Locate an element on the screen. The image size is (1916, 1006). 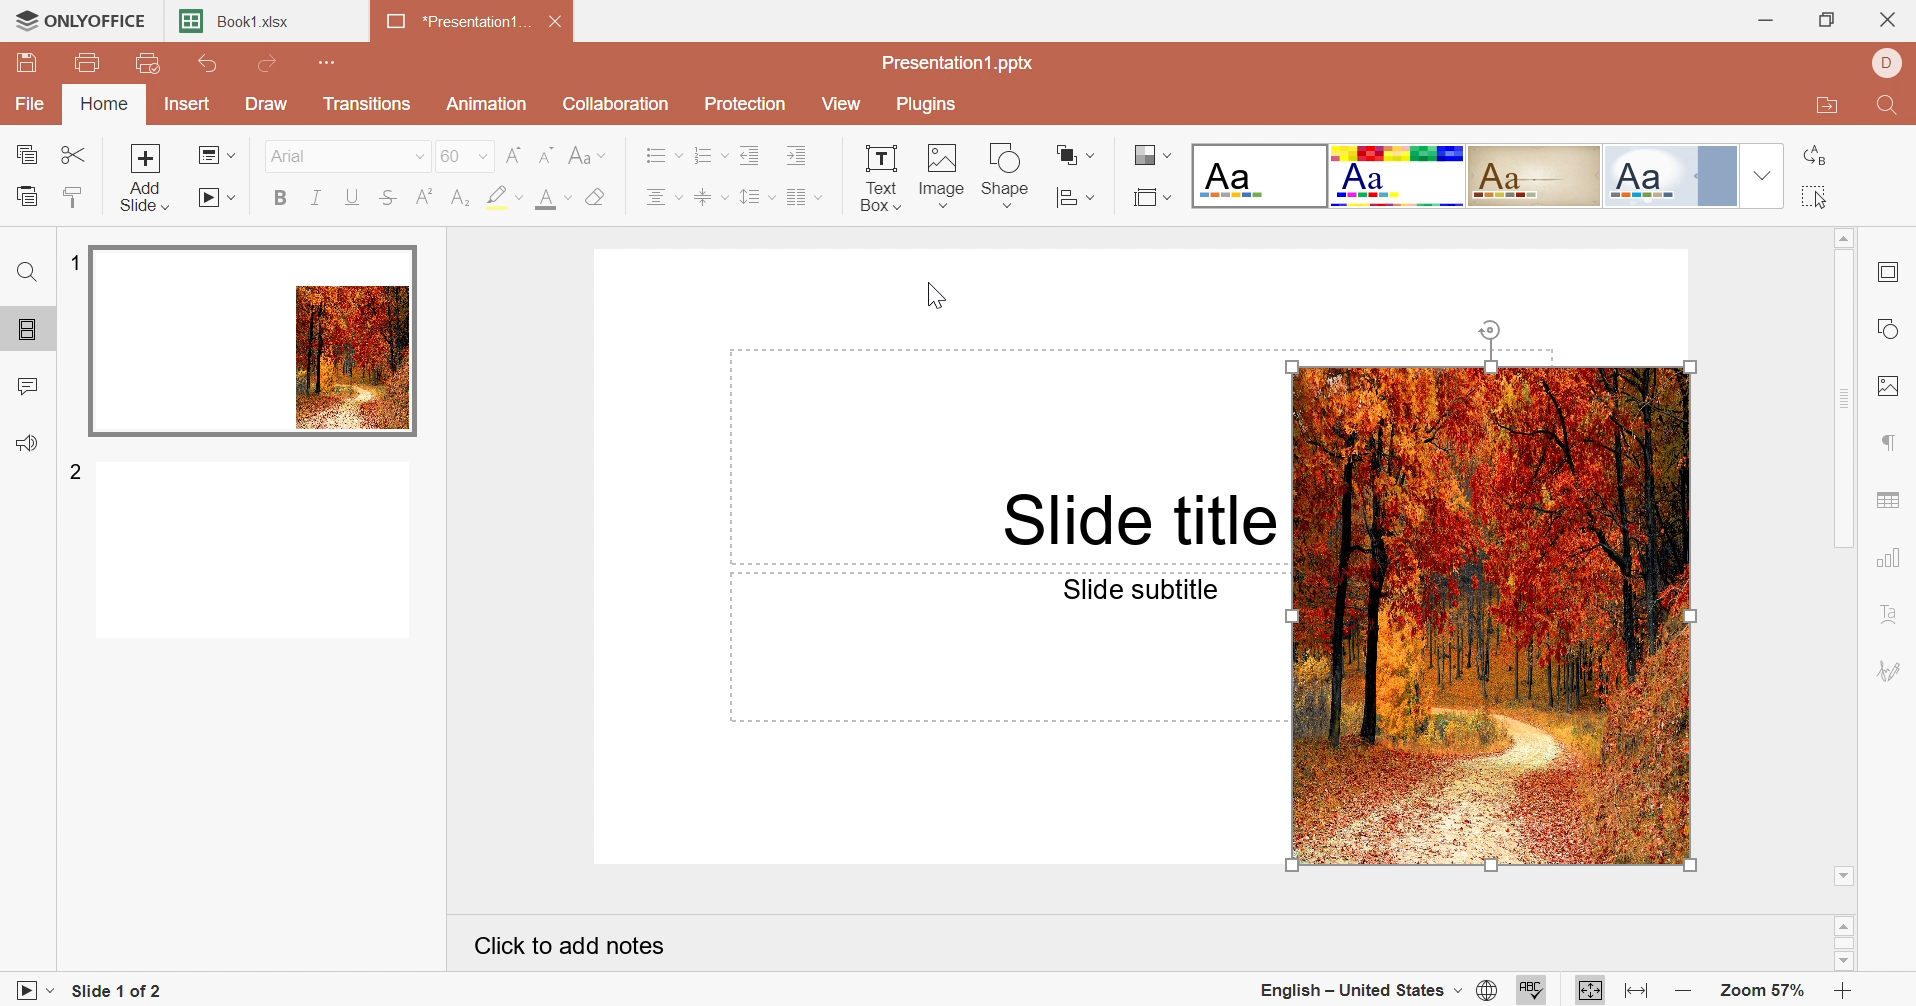
Add columns is located at coordinates (802, 198).